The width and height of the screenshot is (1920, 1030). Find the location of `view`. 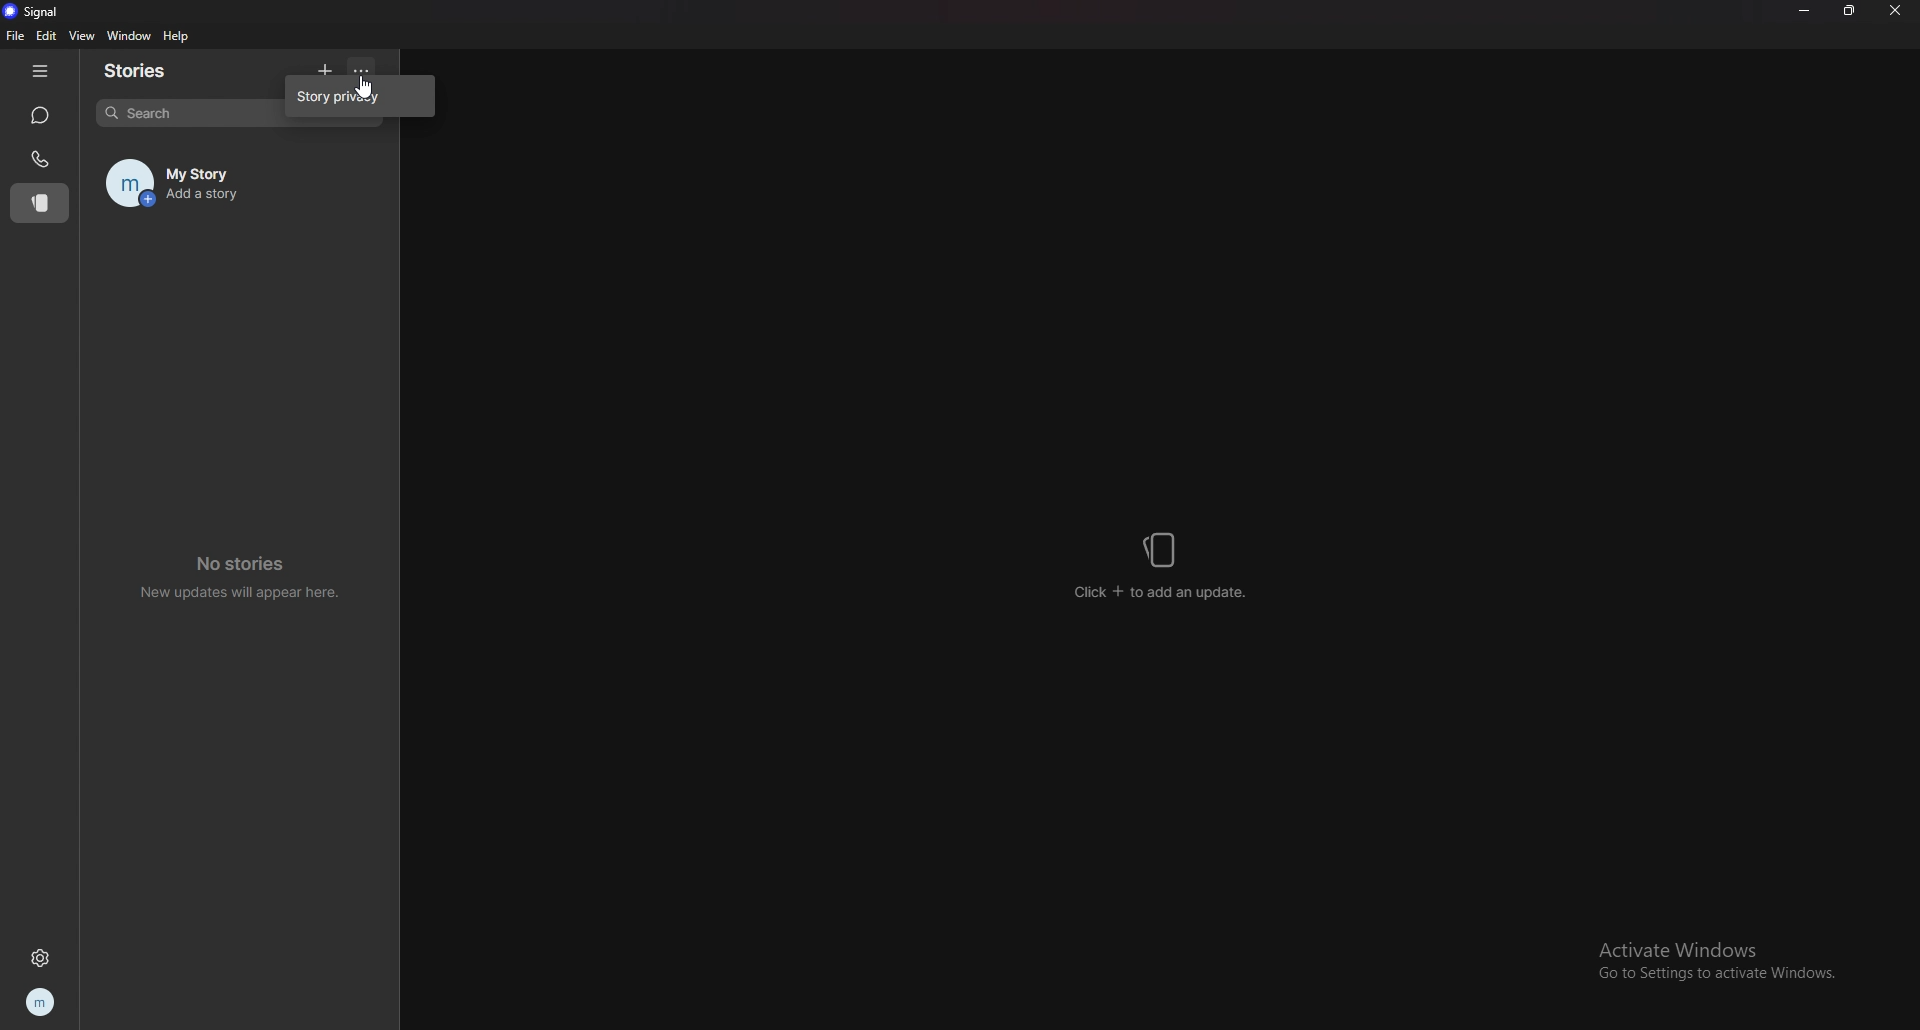

view is located at coordinates (82, 36).